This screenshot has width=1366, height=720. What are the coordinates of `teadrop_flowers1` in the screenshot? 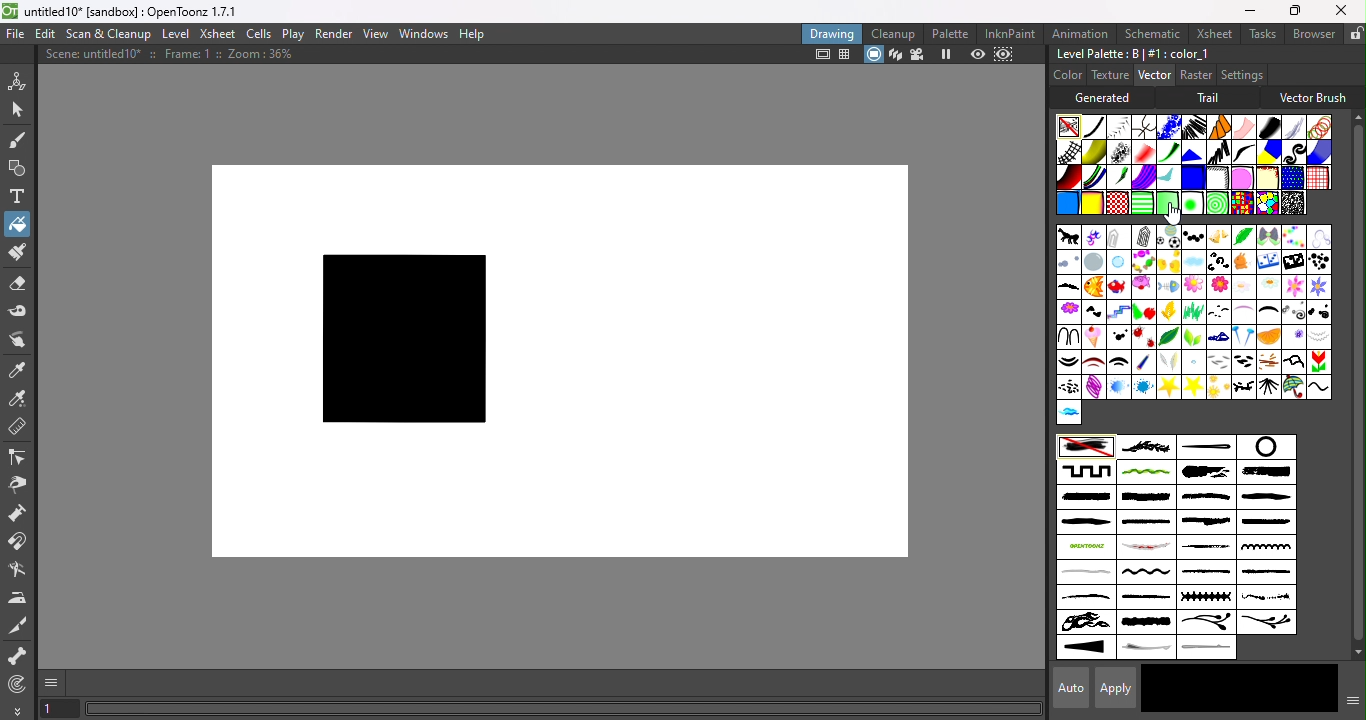 It's located at (1206, 624).